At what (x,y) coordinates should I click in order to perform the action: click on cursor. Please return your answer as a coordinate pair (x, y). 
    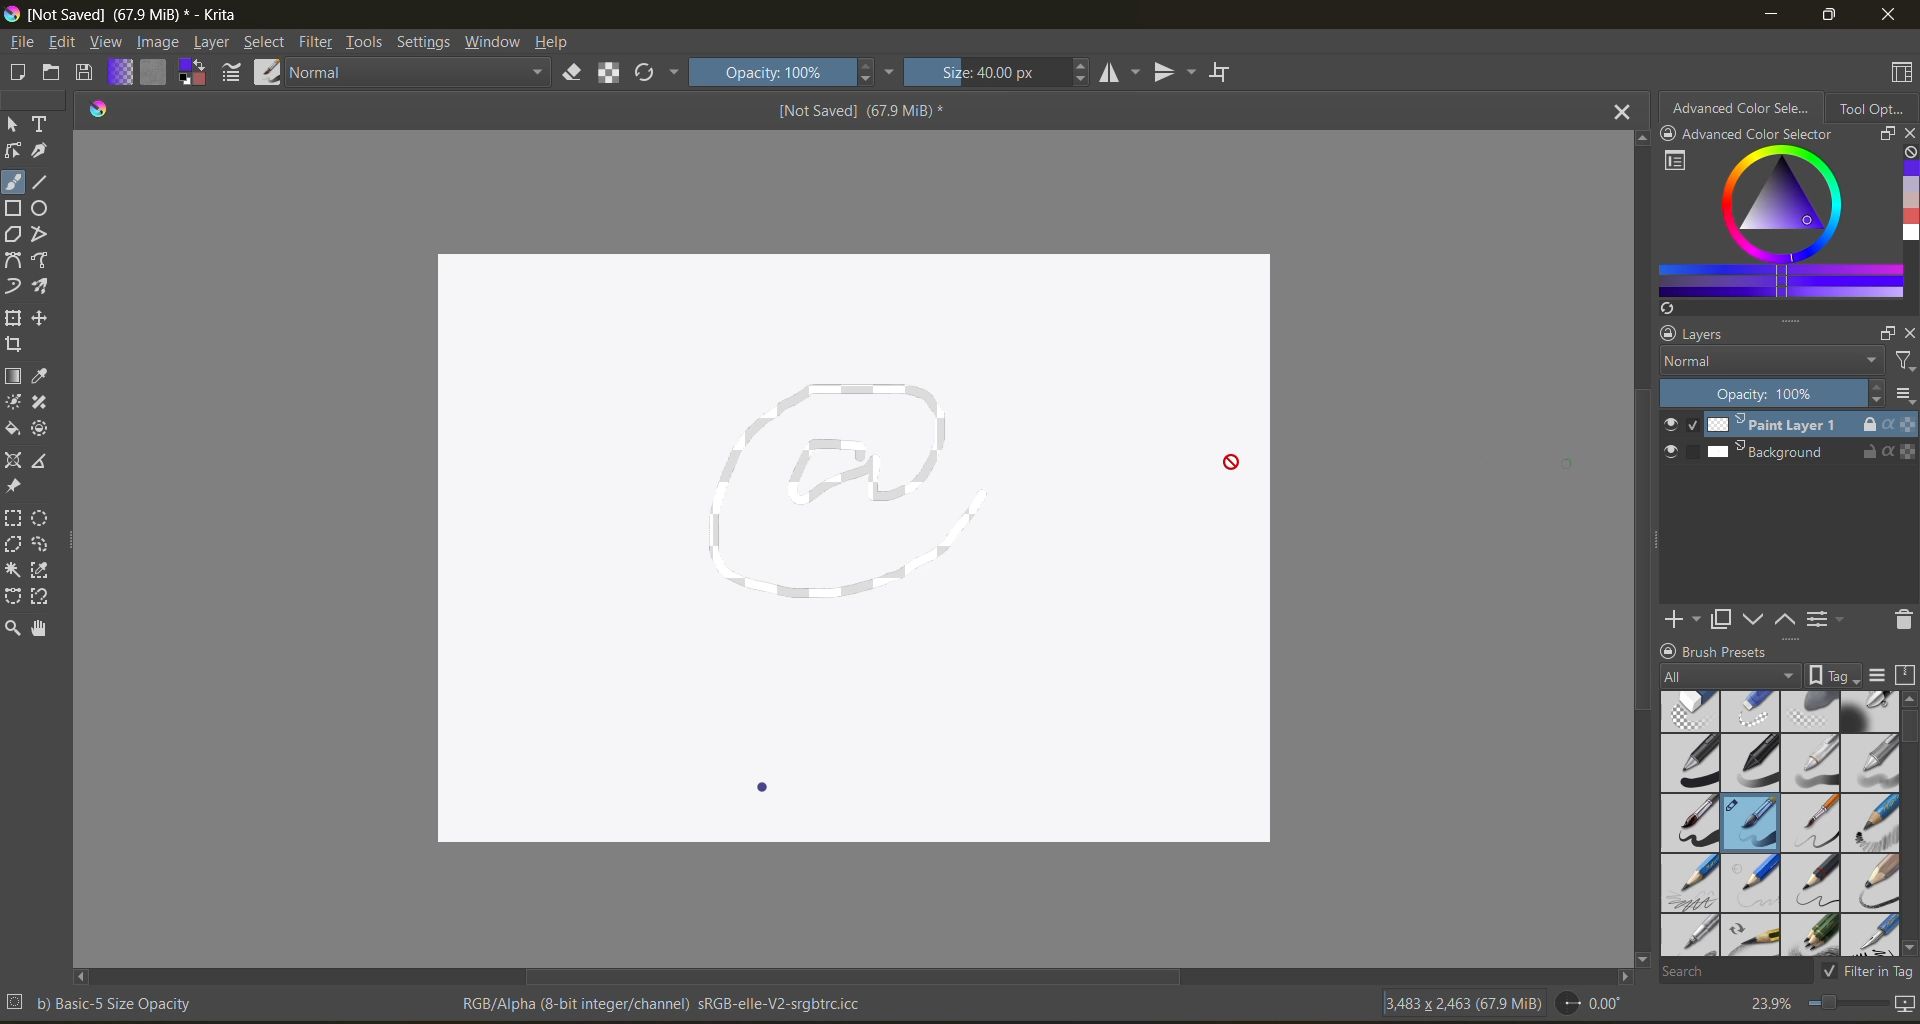
    Looking at the image, I should click on (1865, 430).